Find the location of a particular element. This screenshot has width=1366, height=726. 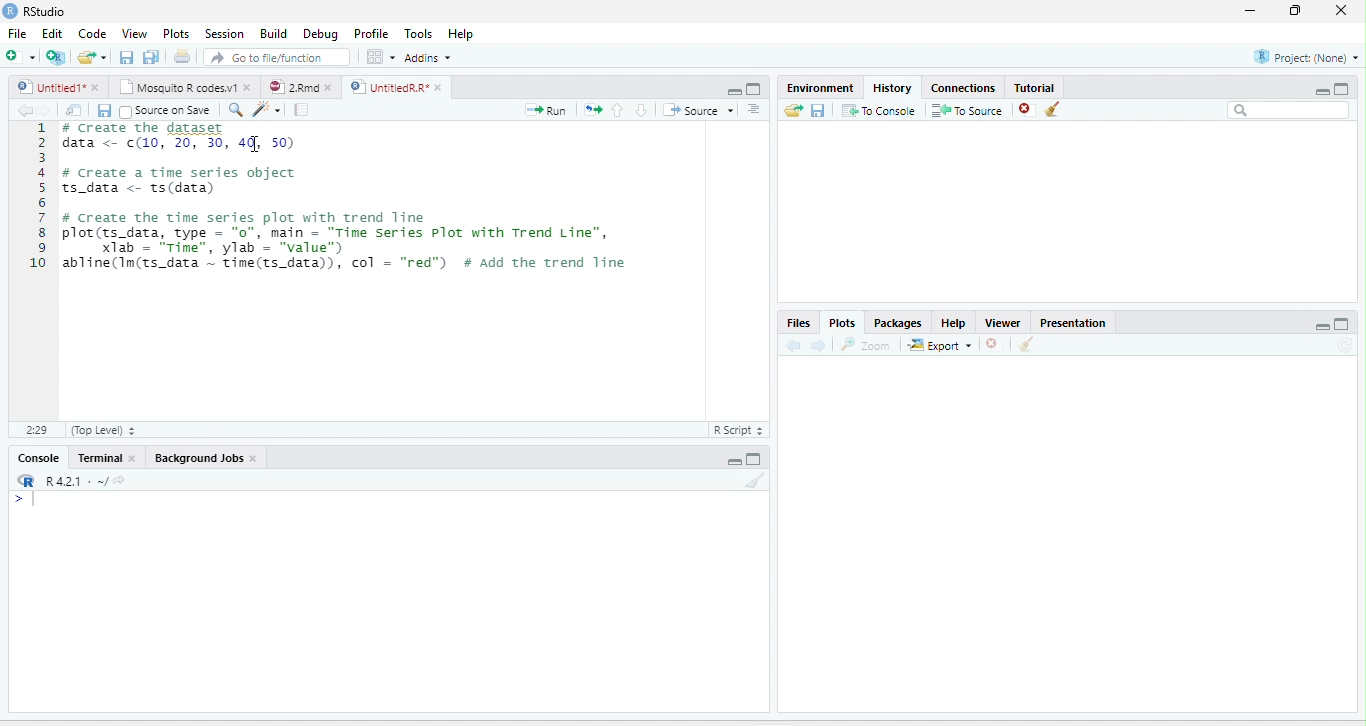

Connections is located at coordinates (964, 86).